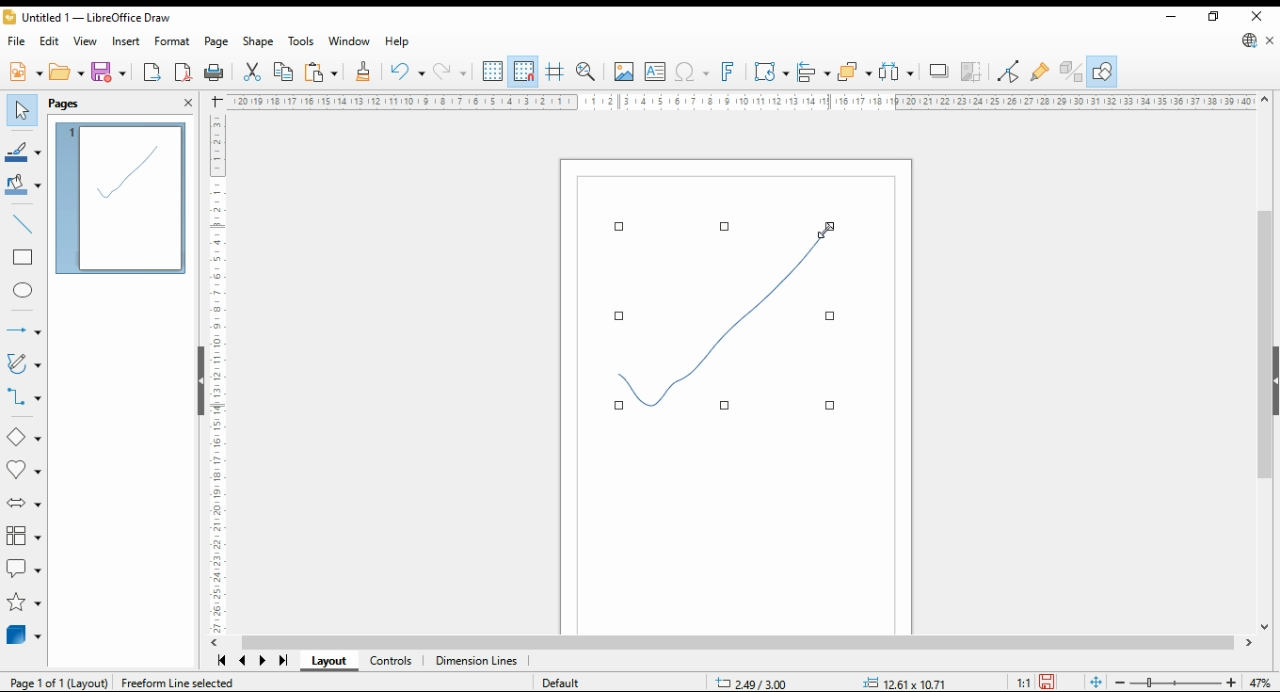 The width and height of the screenshot is (1280, 692). Describe the element at coordinates (302, 42) in the screenshot. I see `tools` at that location.